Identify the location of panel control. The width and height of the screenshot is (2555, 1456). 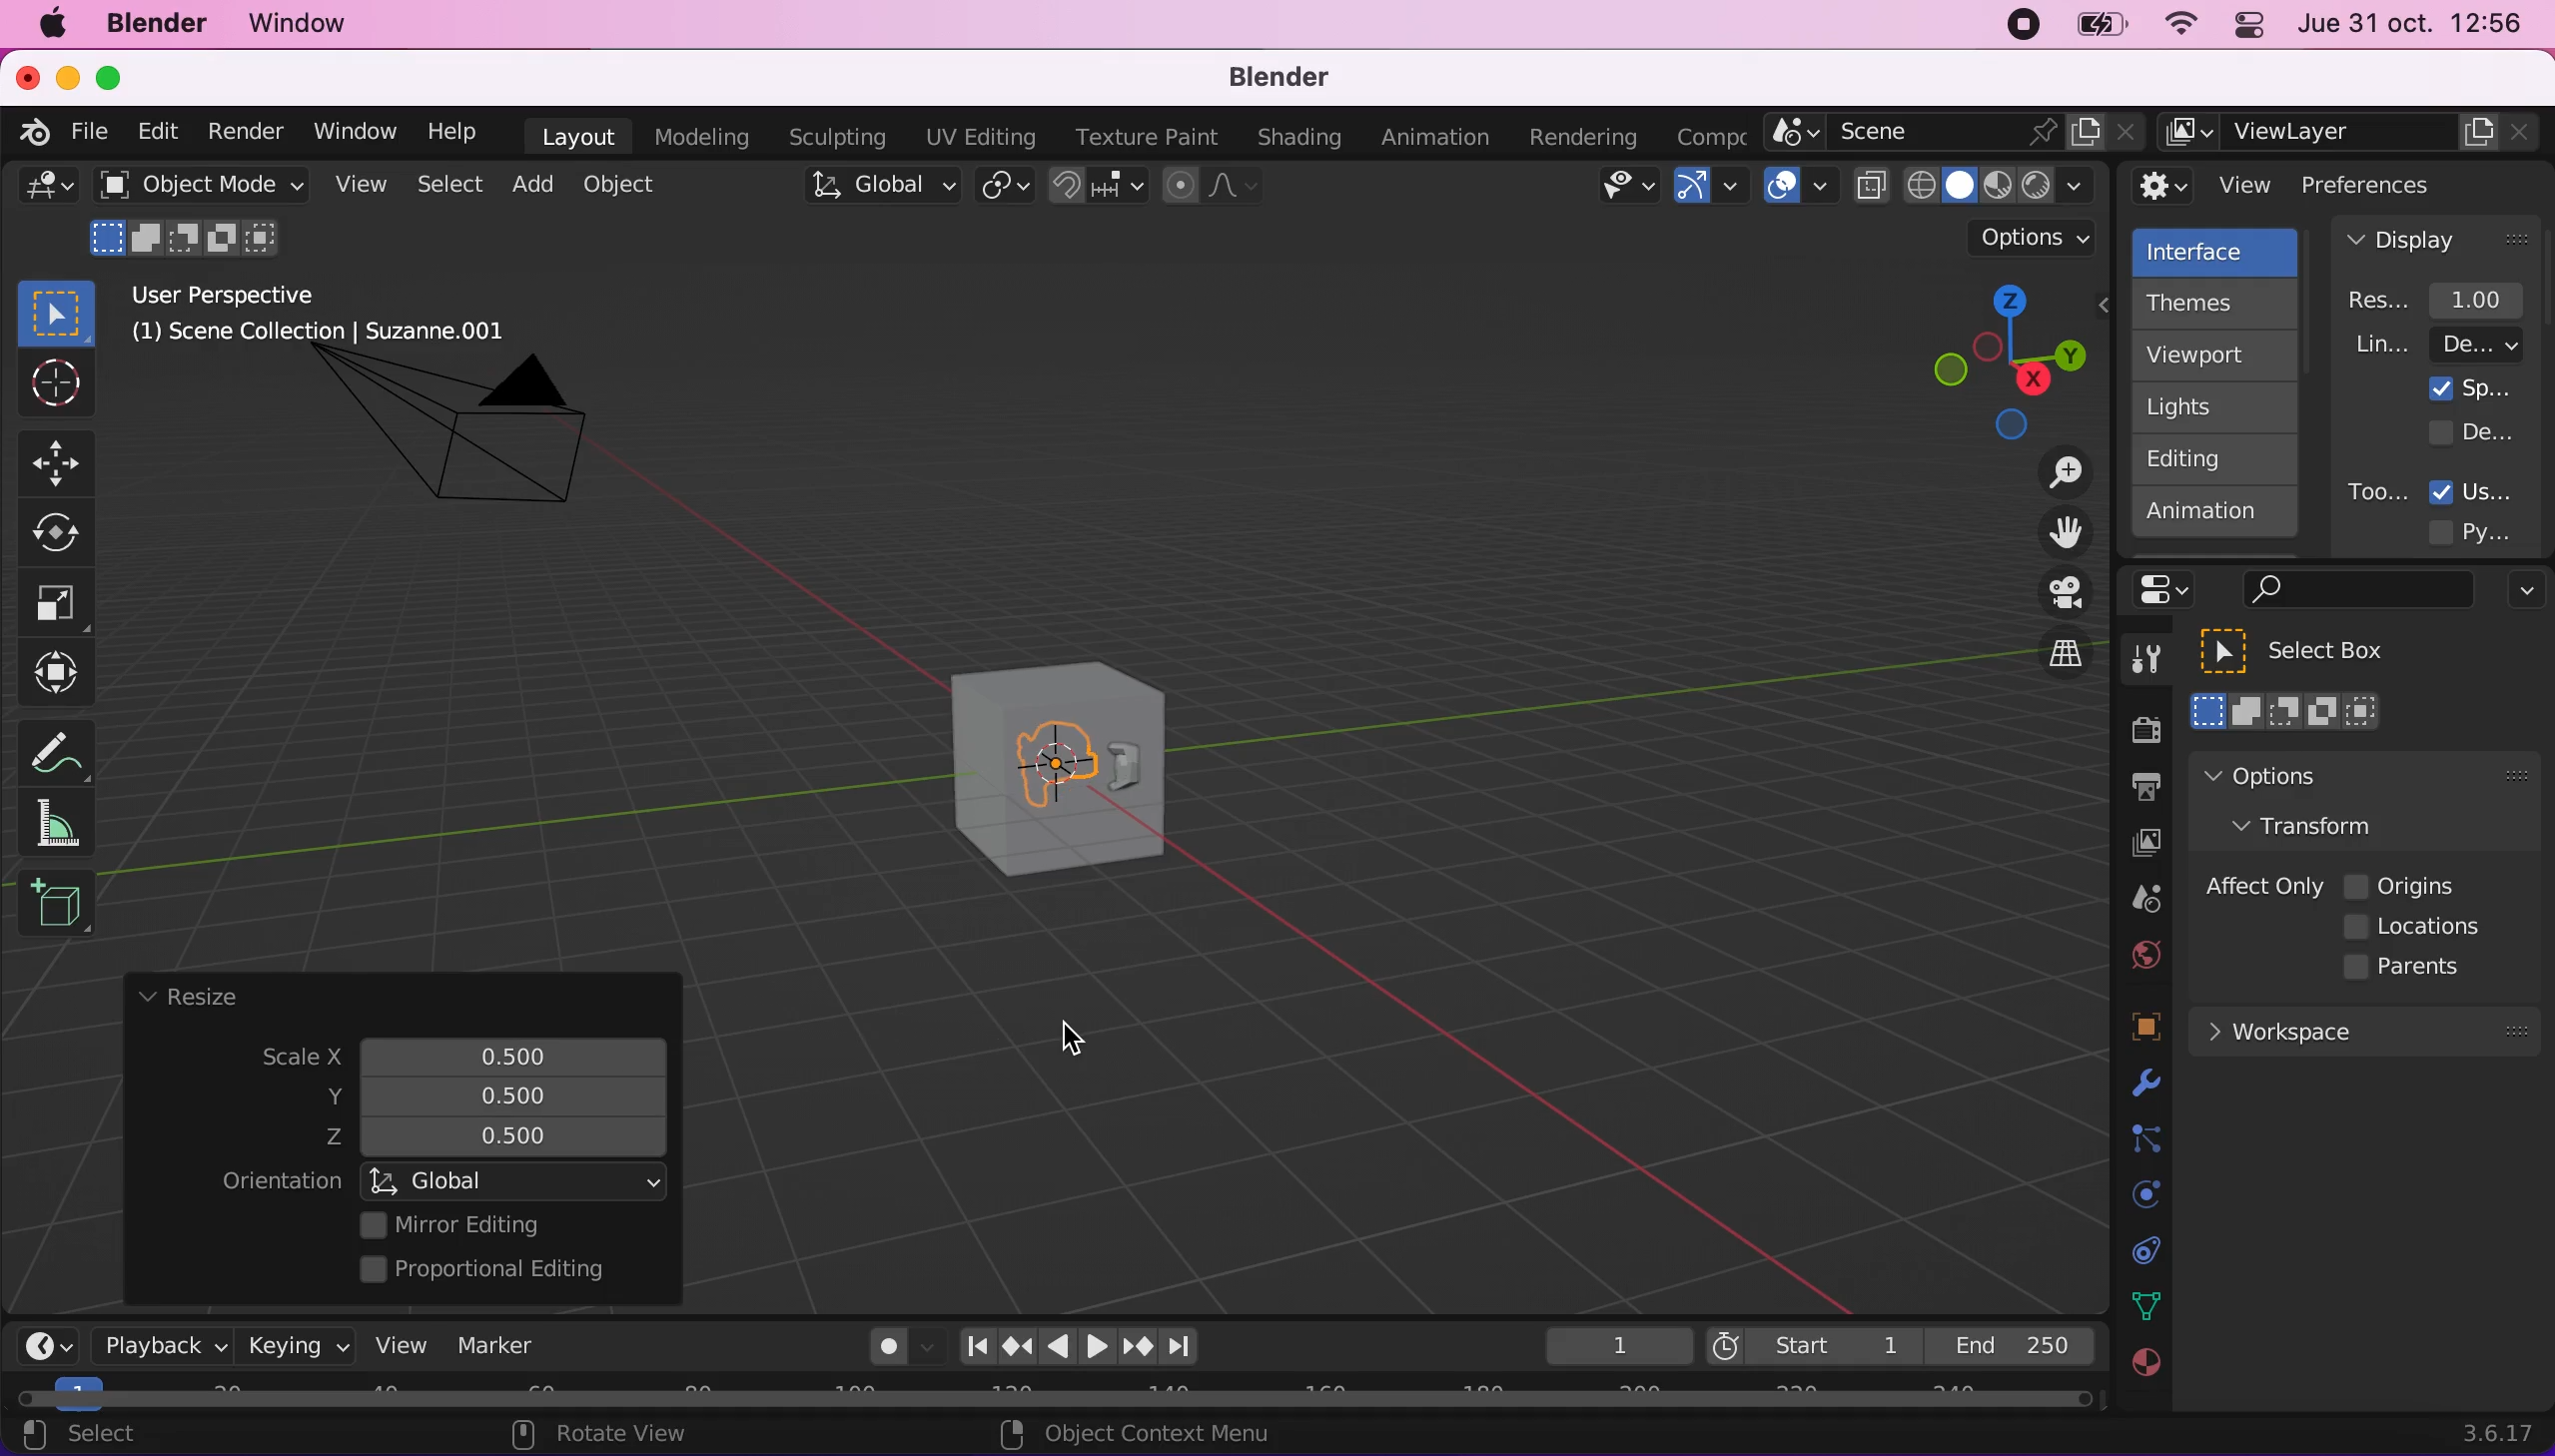
(2170, 590).